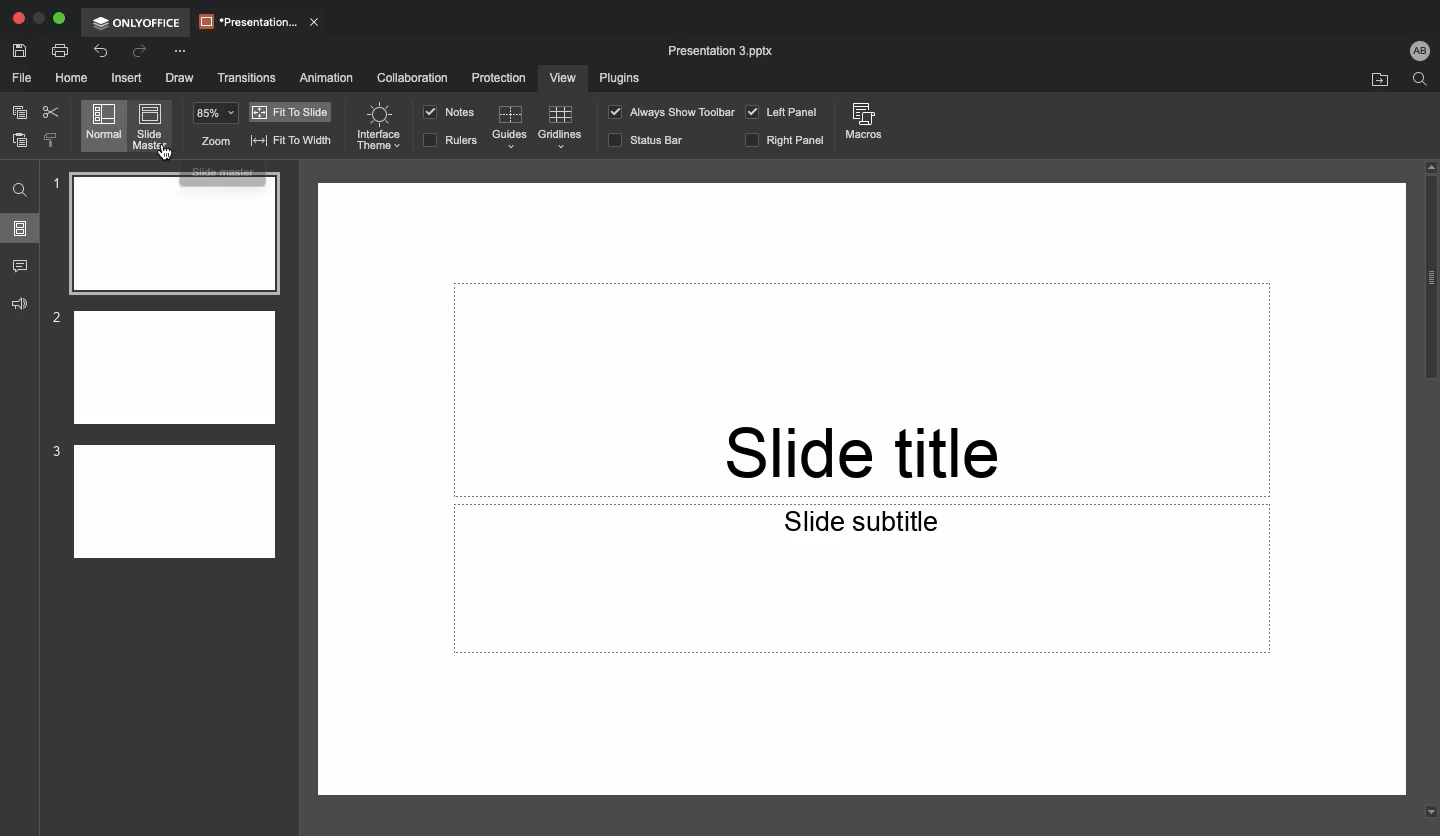  Describe the element at coordinates (214, 126) in the screenshot. I see `Zoom` at that location.